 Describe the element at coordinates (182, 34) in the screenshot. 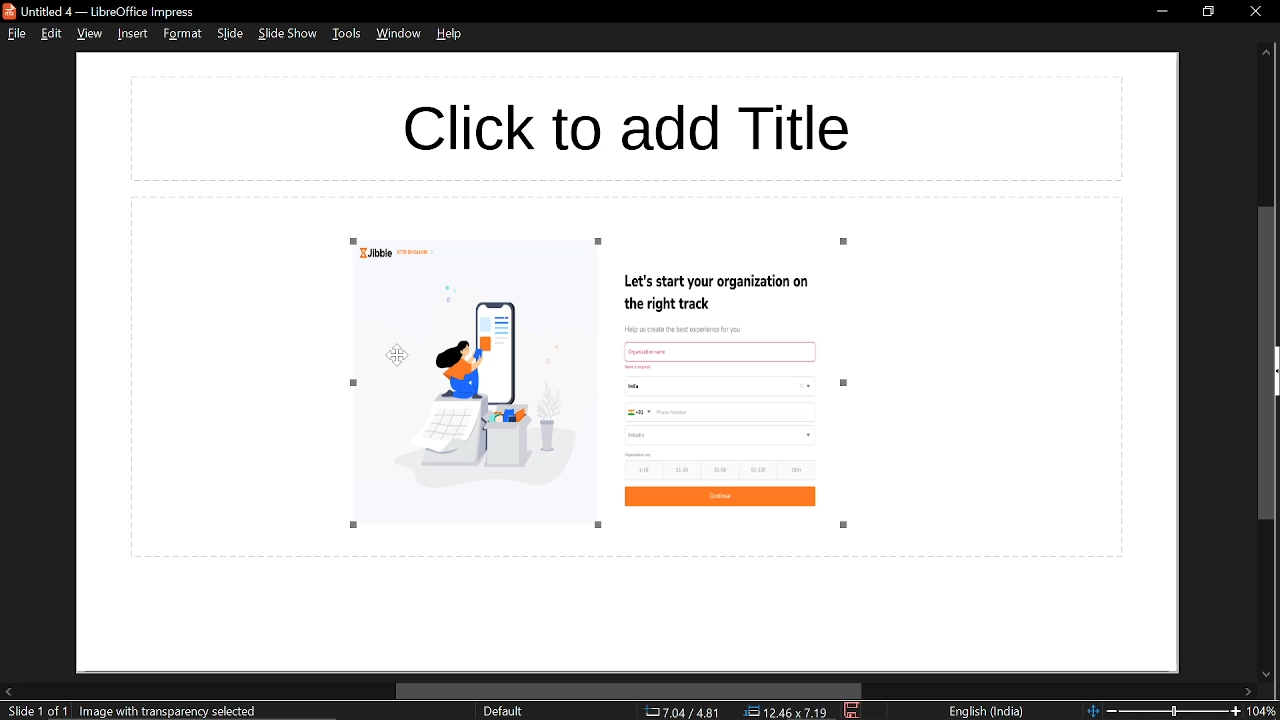

I see `format` at that location.